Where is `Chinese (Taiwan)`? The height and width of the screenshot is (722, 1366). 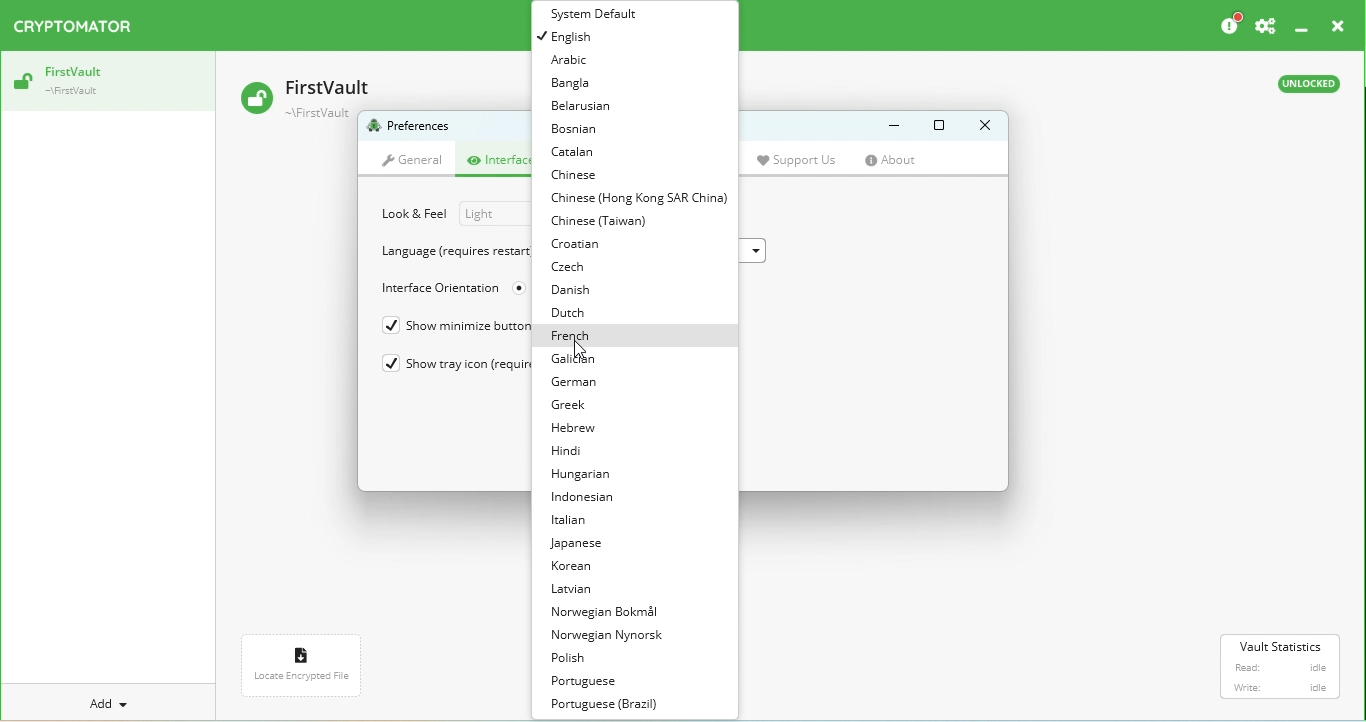
Chinese (Taiwan) is located at coordinates (605, 222).